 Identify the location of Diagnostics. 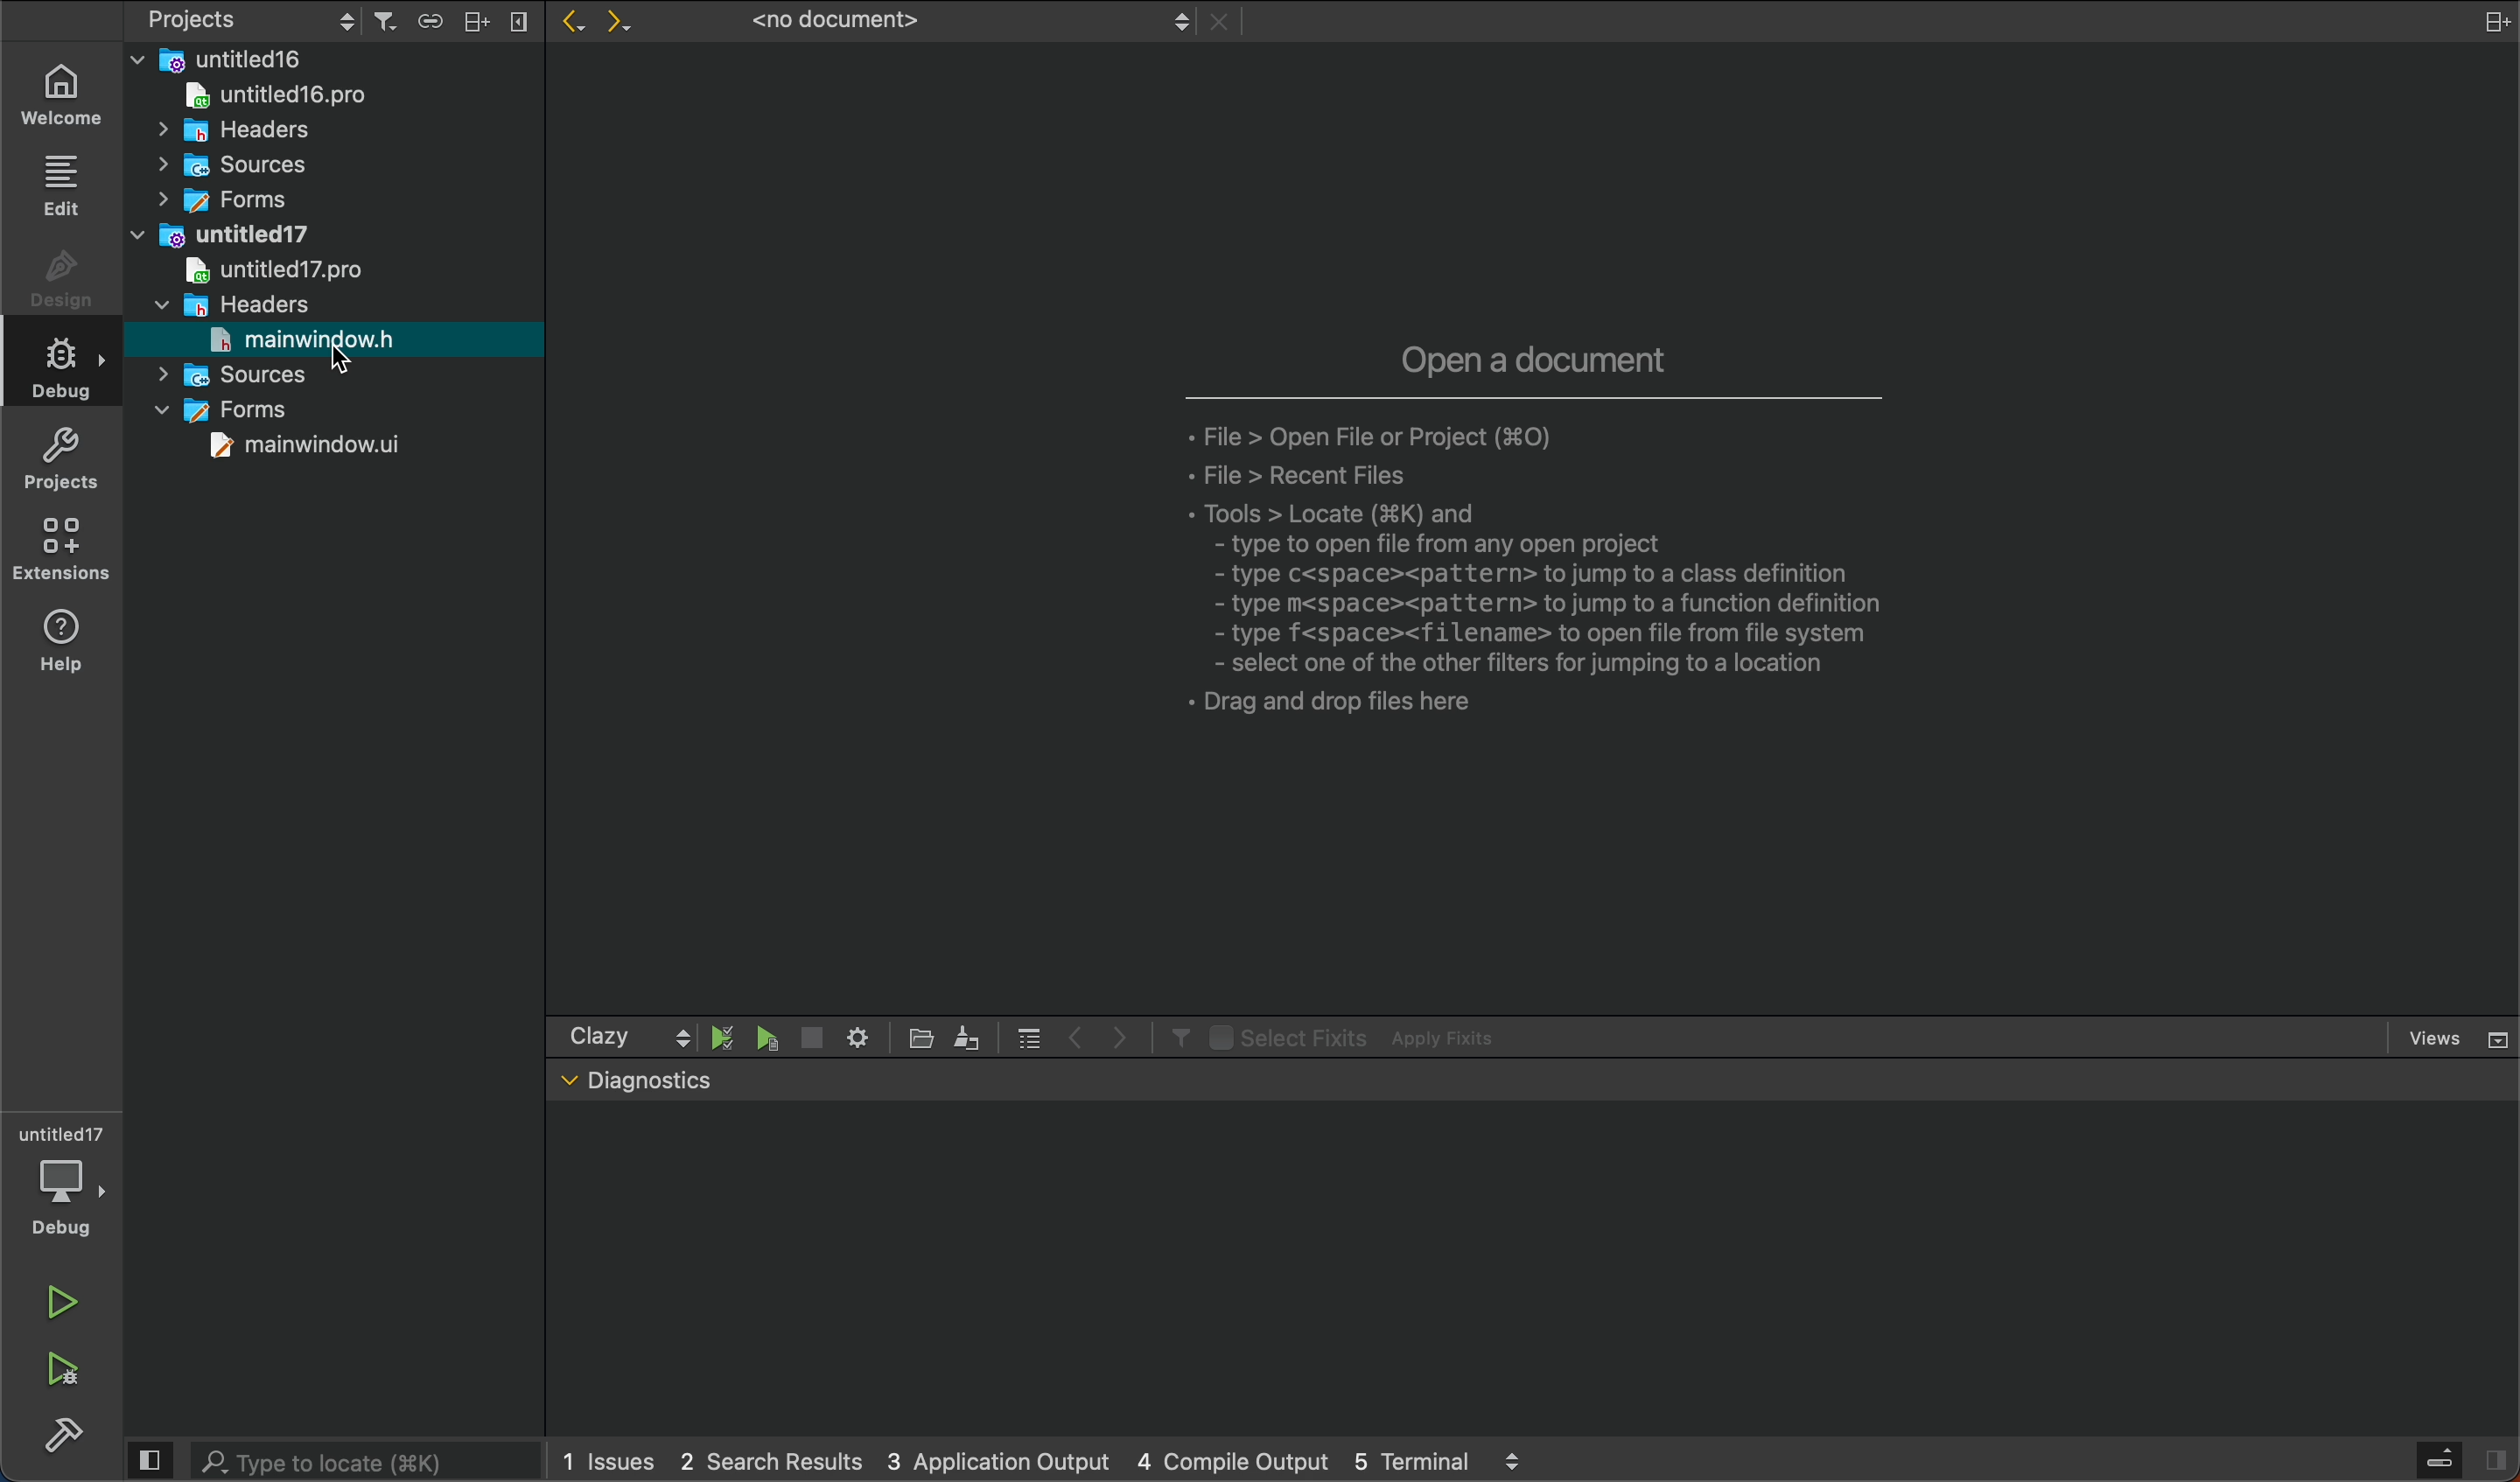
(652, 1079).